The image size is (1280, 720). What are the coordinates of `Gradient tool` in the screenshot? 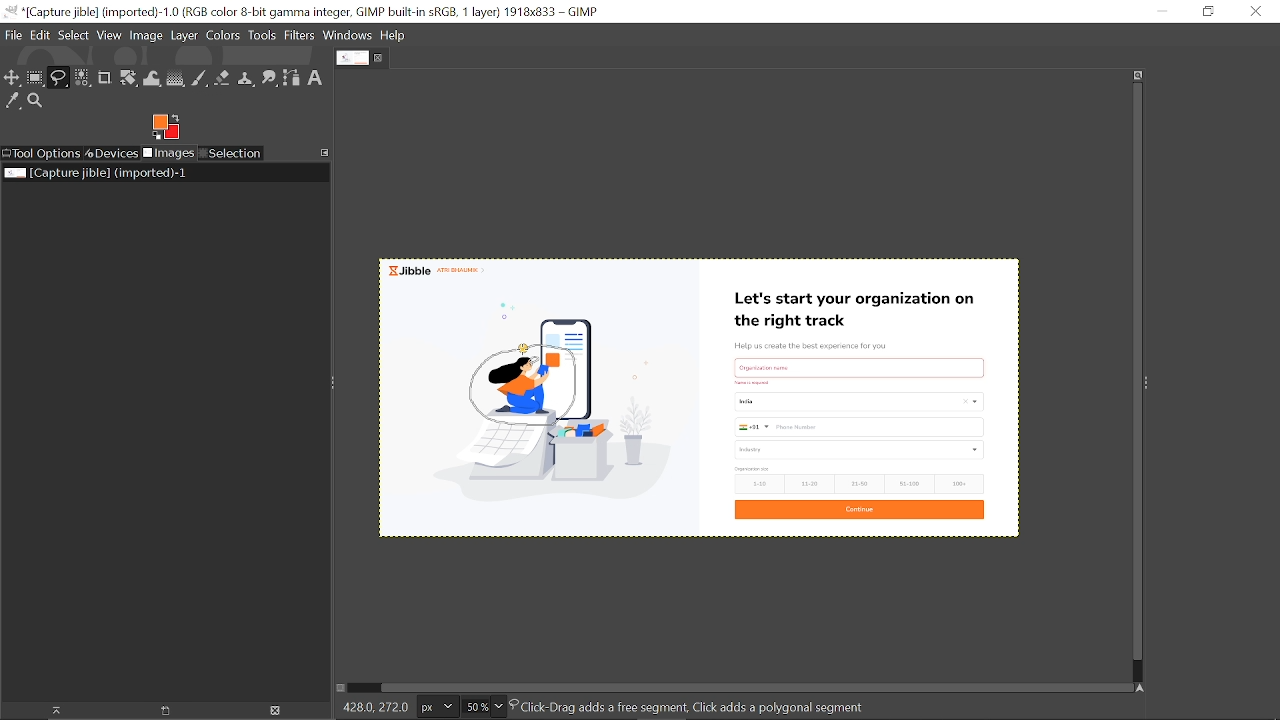 It's located at (176, 78).